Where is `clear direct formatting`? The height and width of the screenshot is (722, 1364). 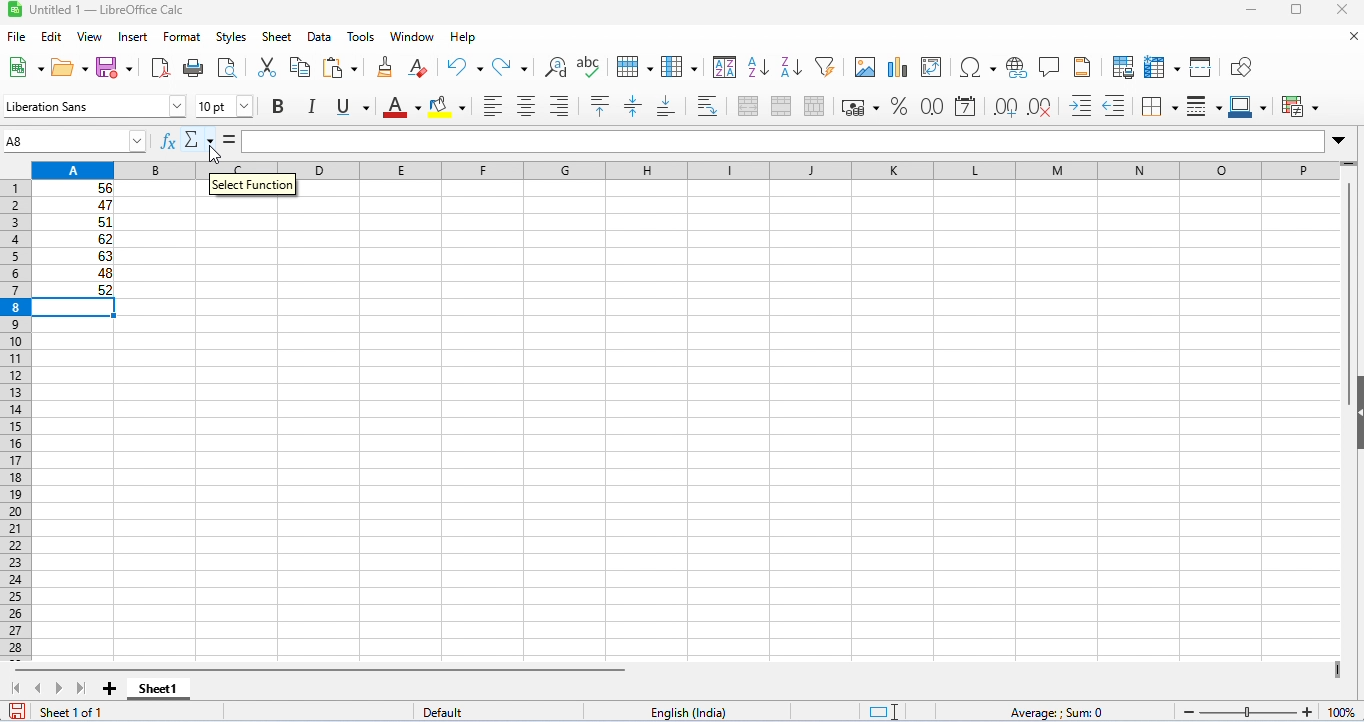 clear direct formatting is located at coordinates (419, 68).